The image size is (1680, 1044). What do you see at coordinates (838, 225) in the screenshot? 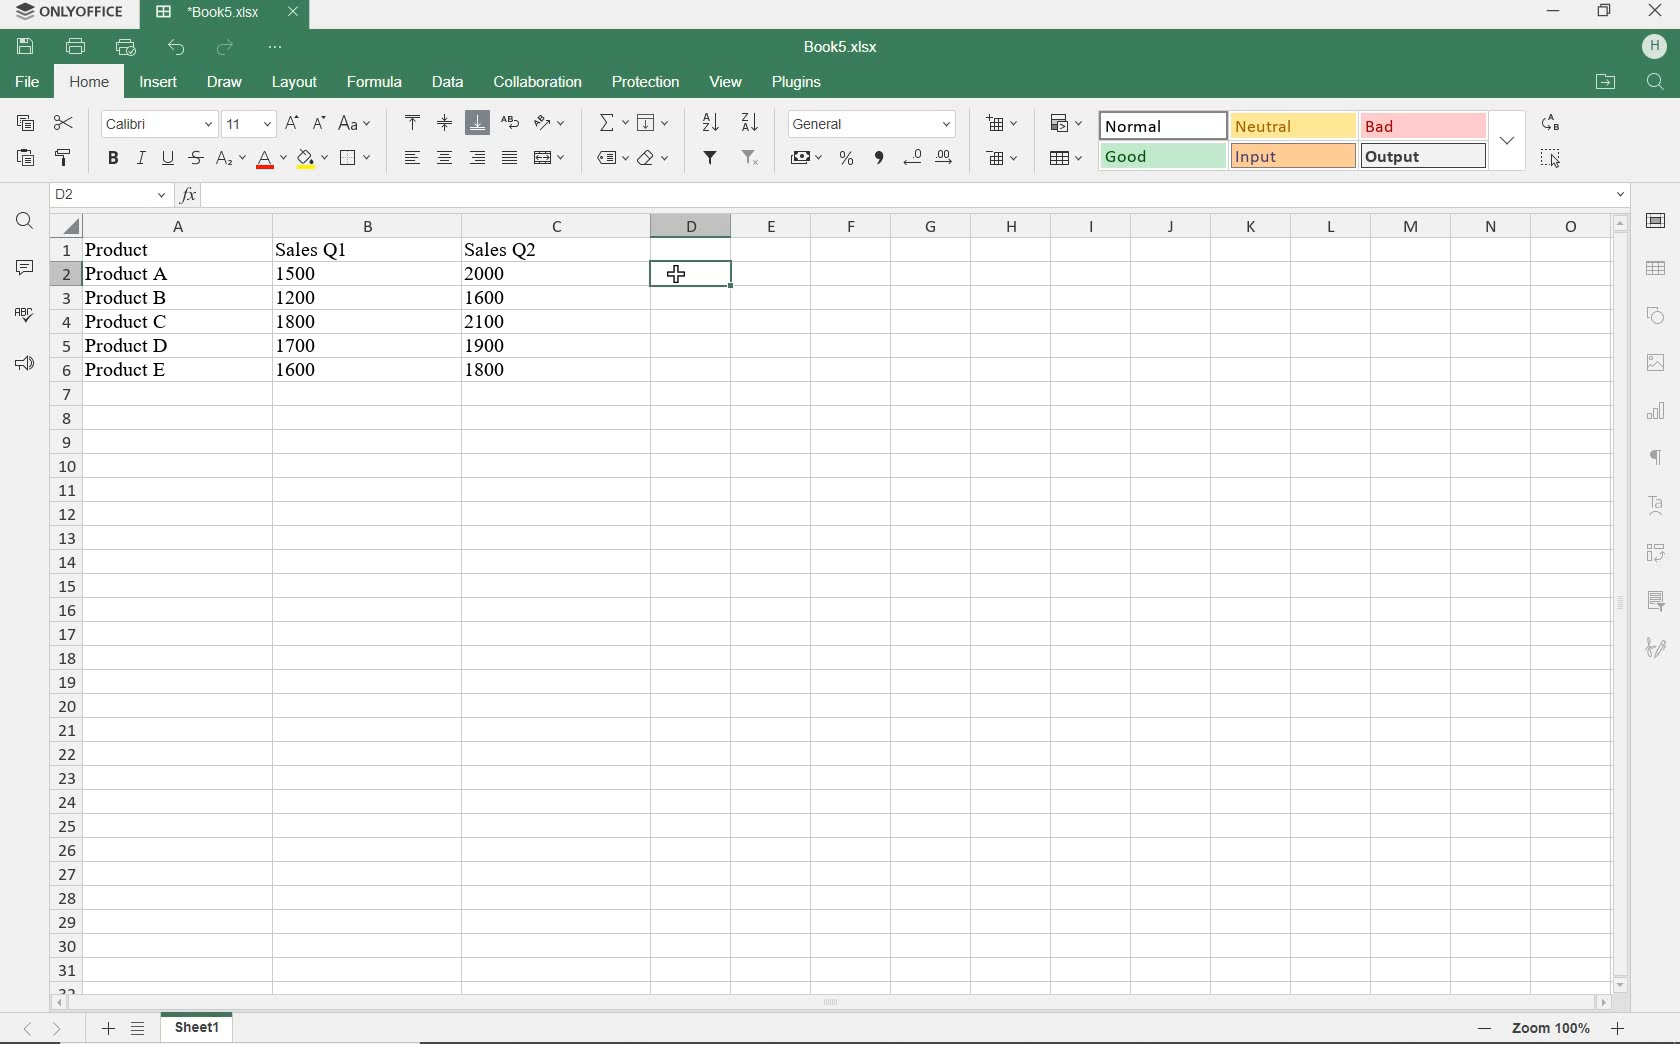
I see `columns` at bounding box center [838, 225].